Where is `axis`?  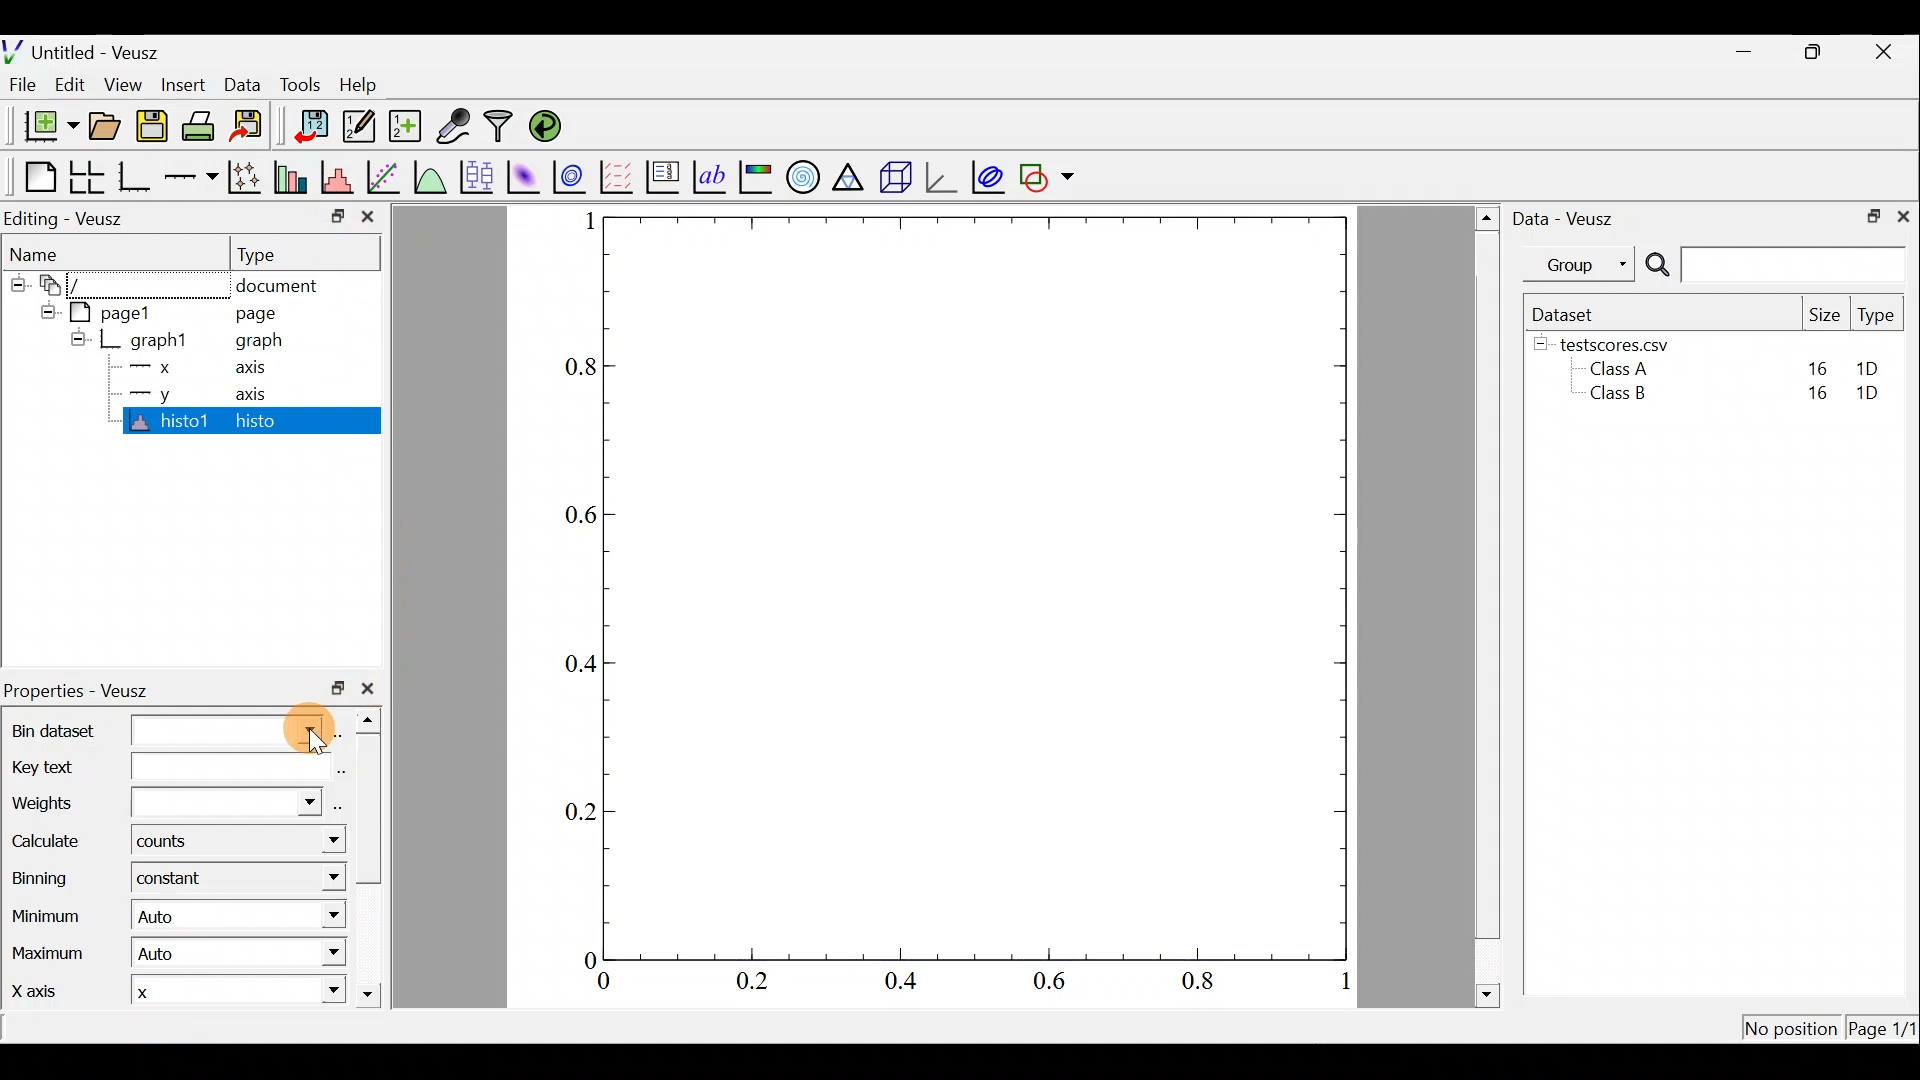
axis is located at coordinates (254, 370).